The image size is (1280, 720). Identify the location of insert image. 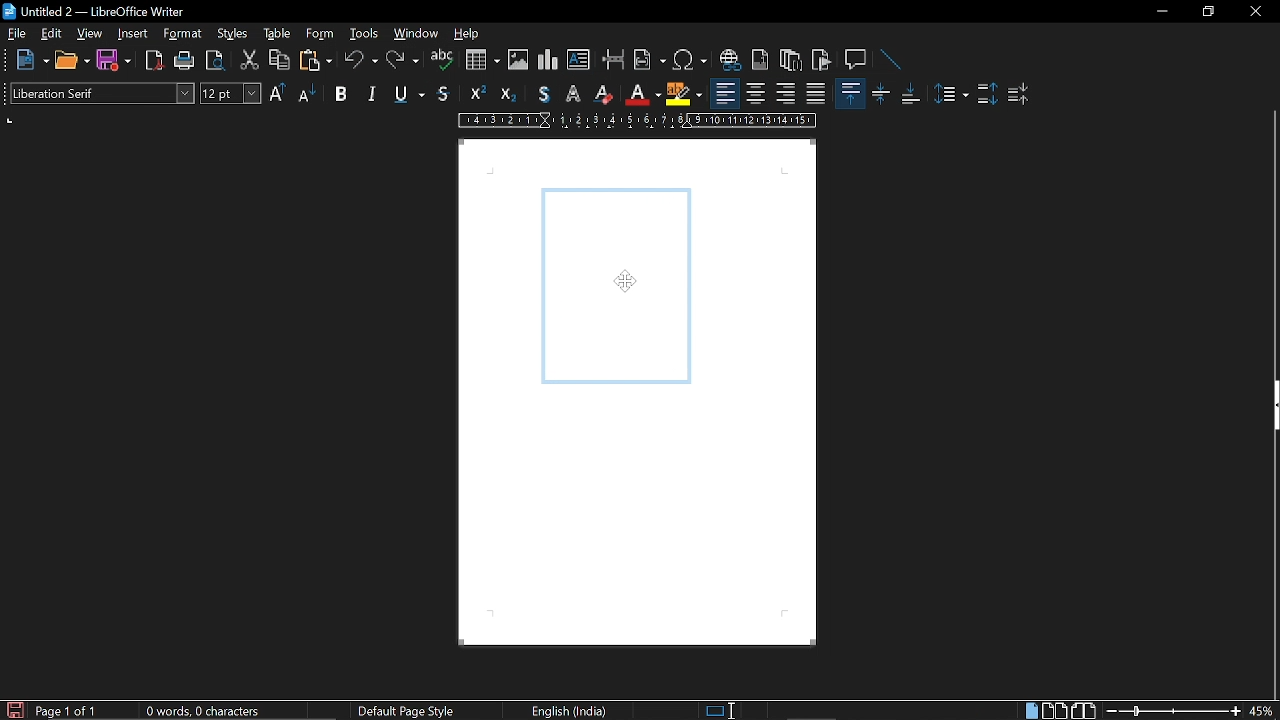
(518, 62).